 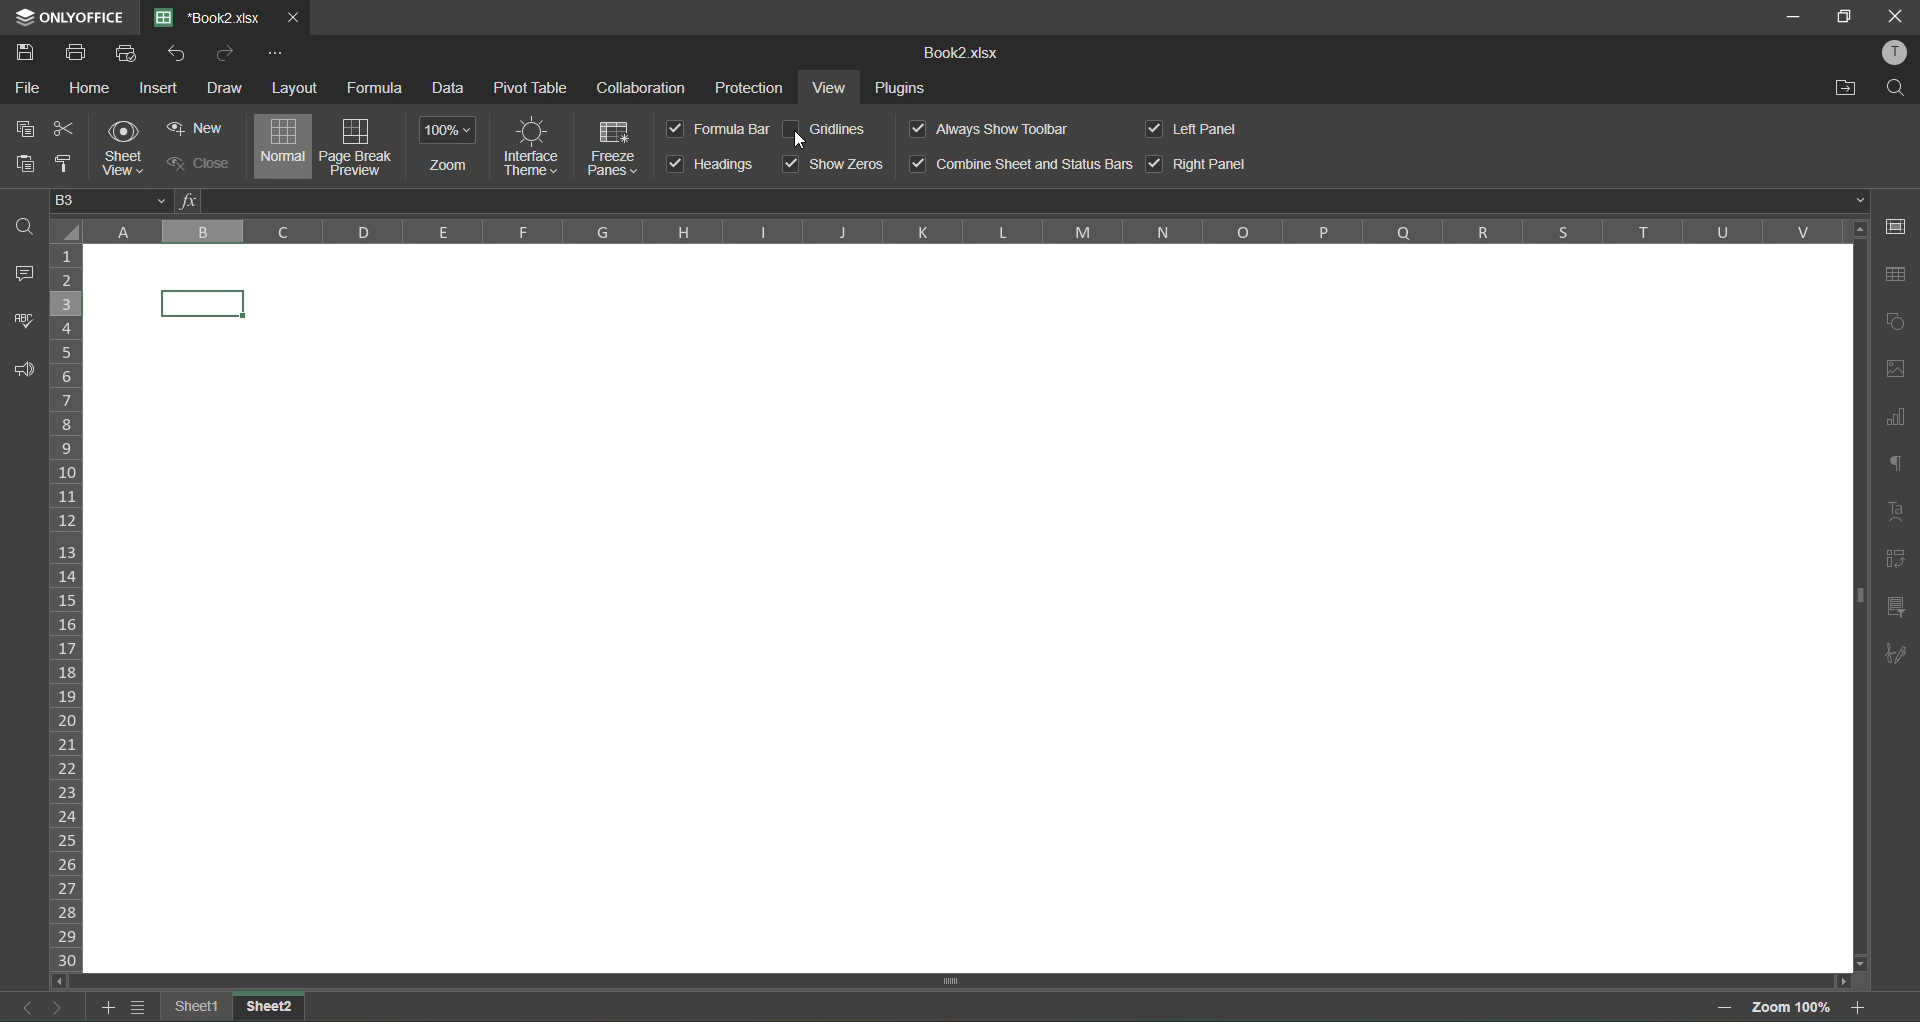 What do you see at coordinates (224, 55) in the screenshot?
I see `redo` at bounding box center [224, 55].